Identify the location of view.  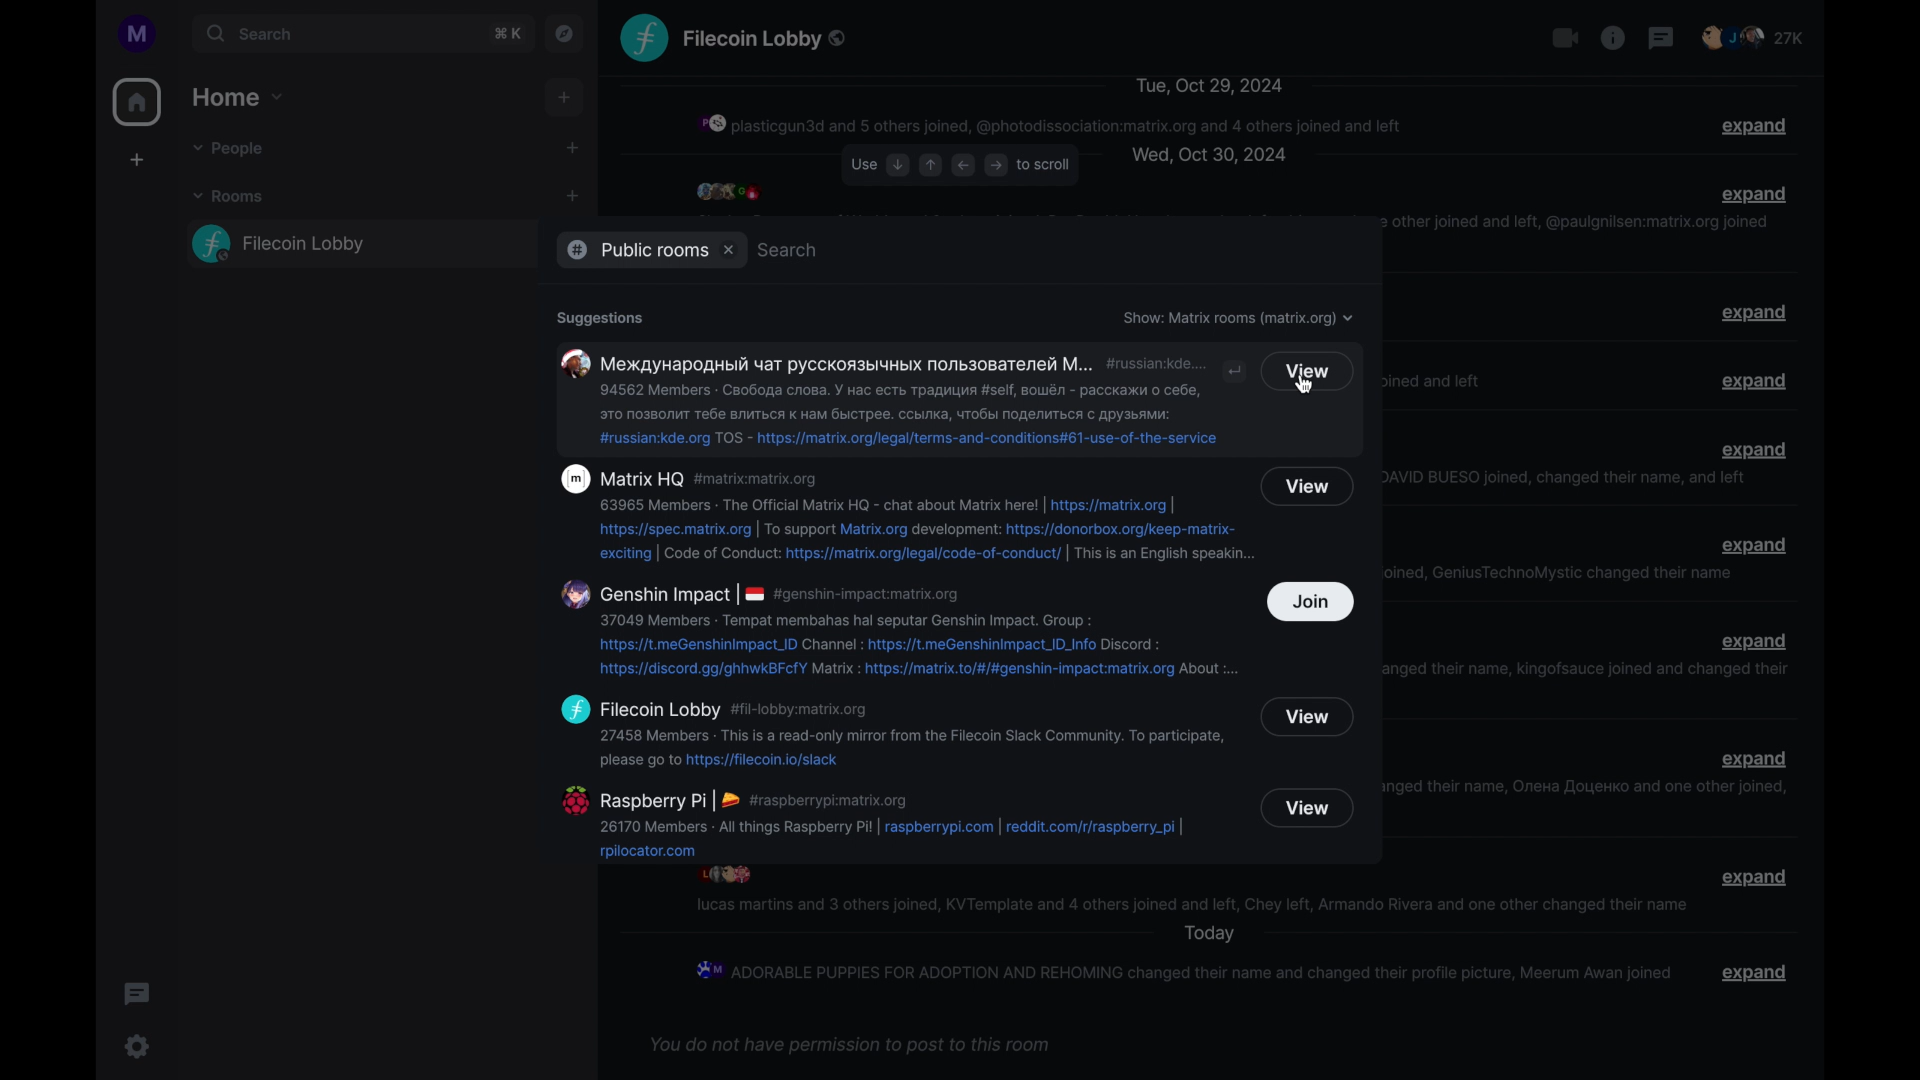
(1308, 371).